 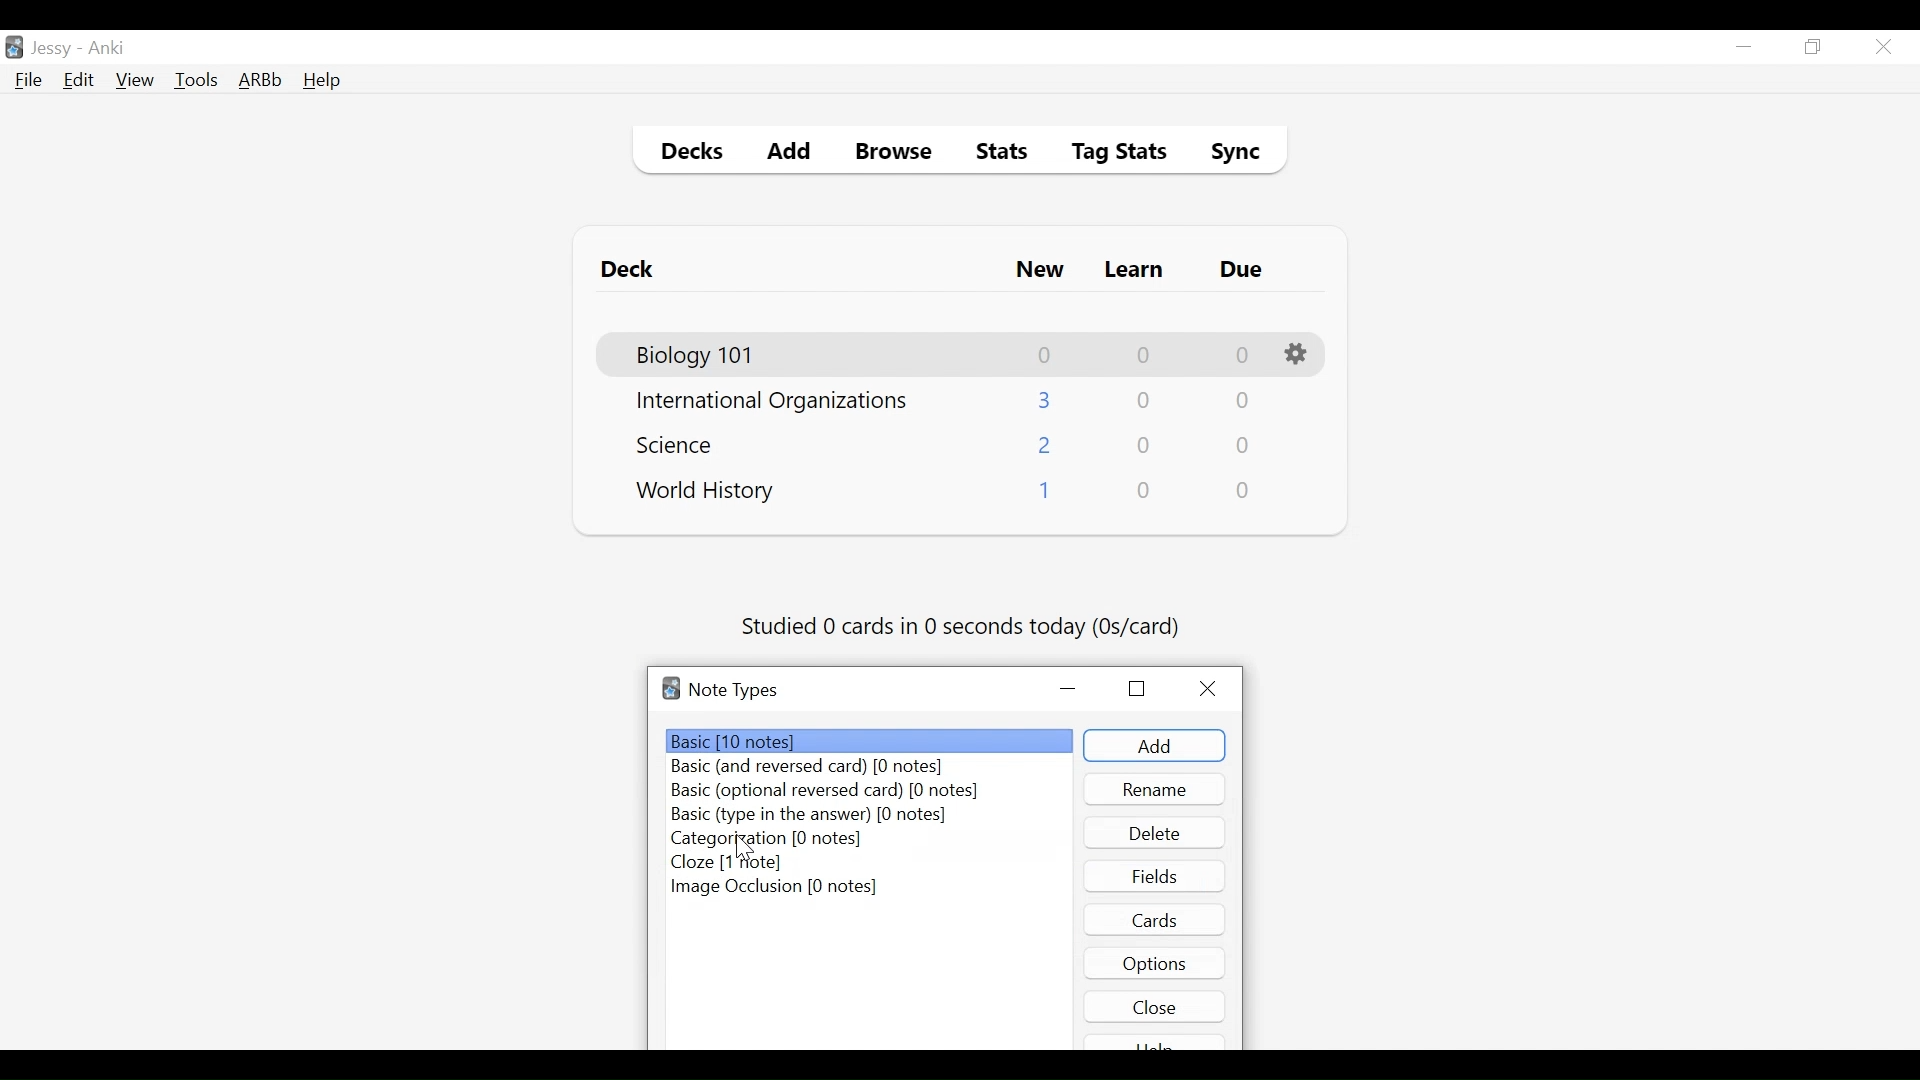 I want to click on Restore, so click(x=1137, y=687).